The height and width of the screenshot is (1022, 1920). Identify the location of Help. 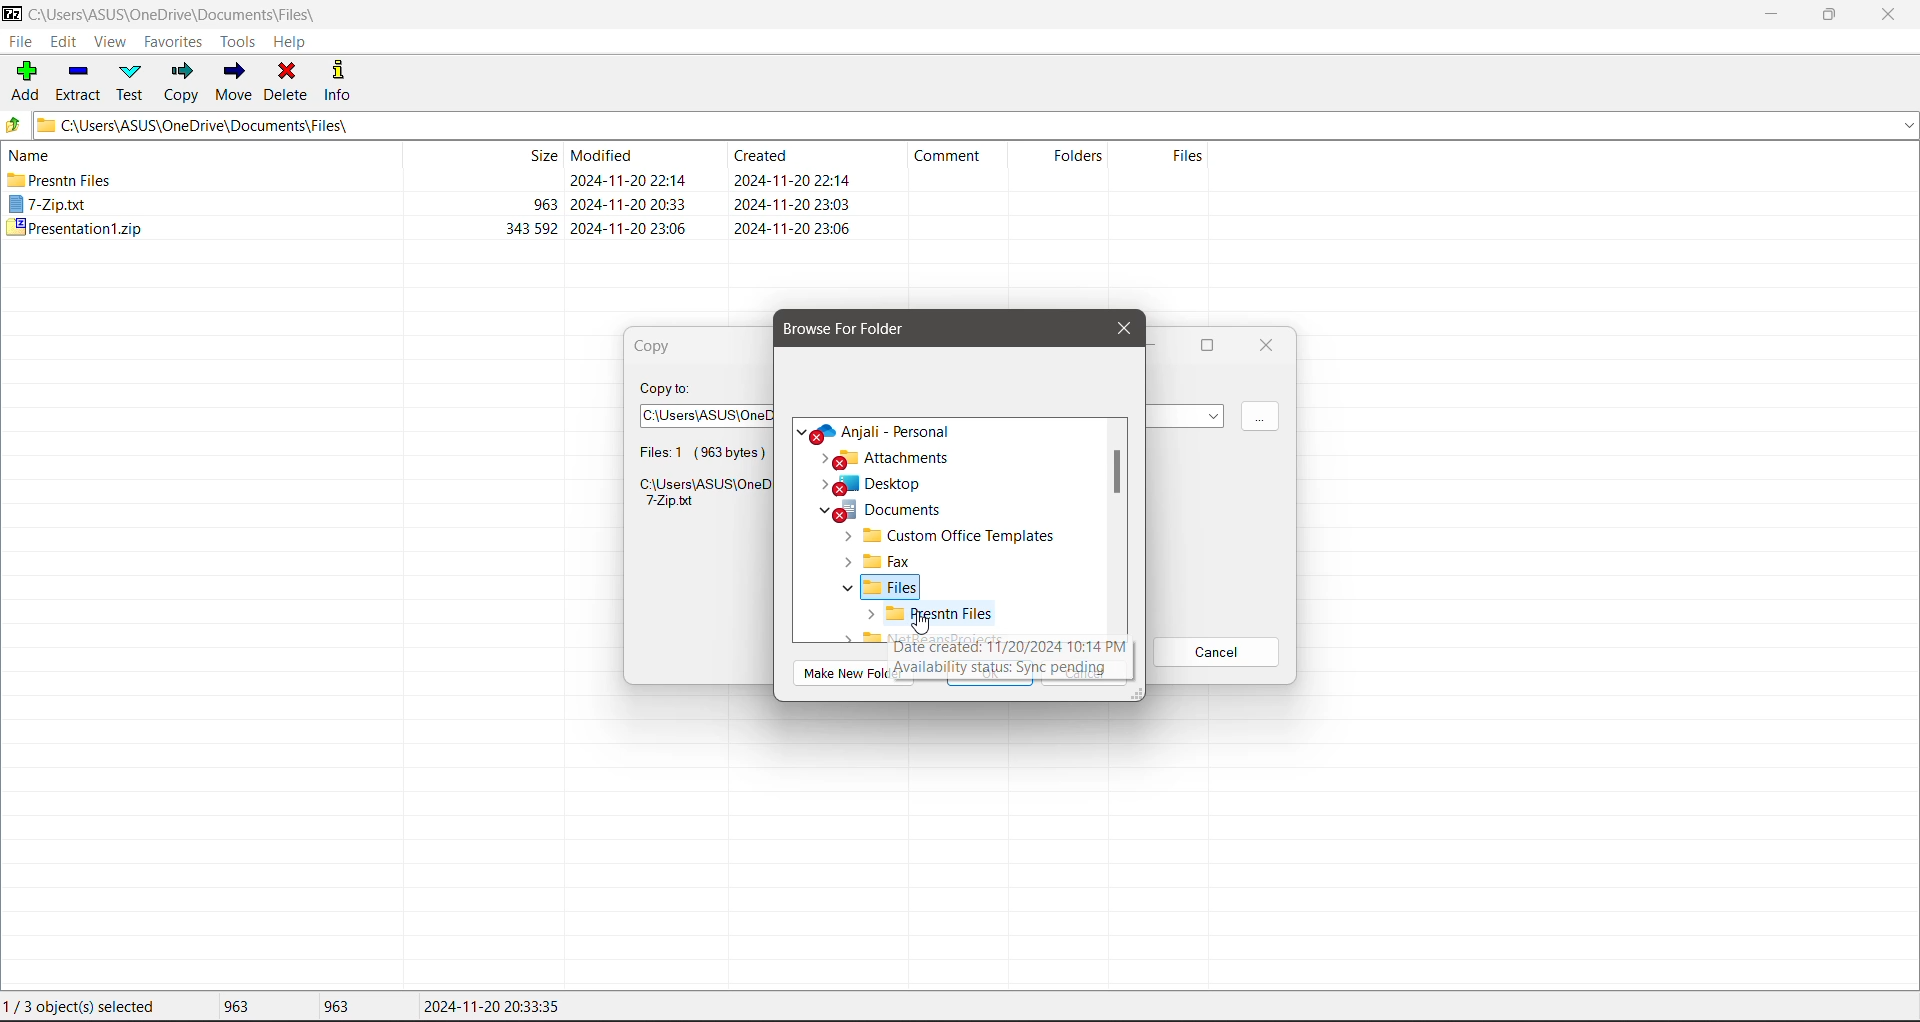
(290, 42).